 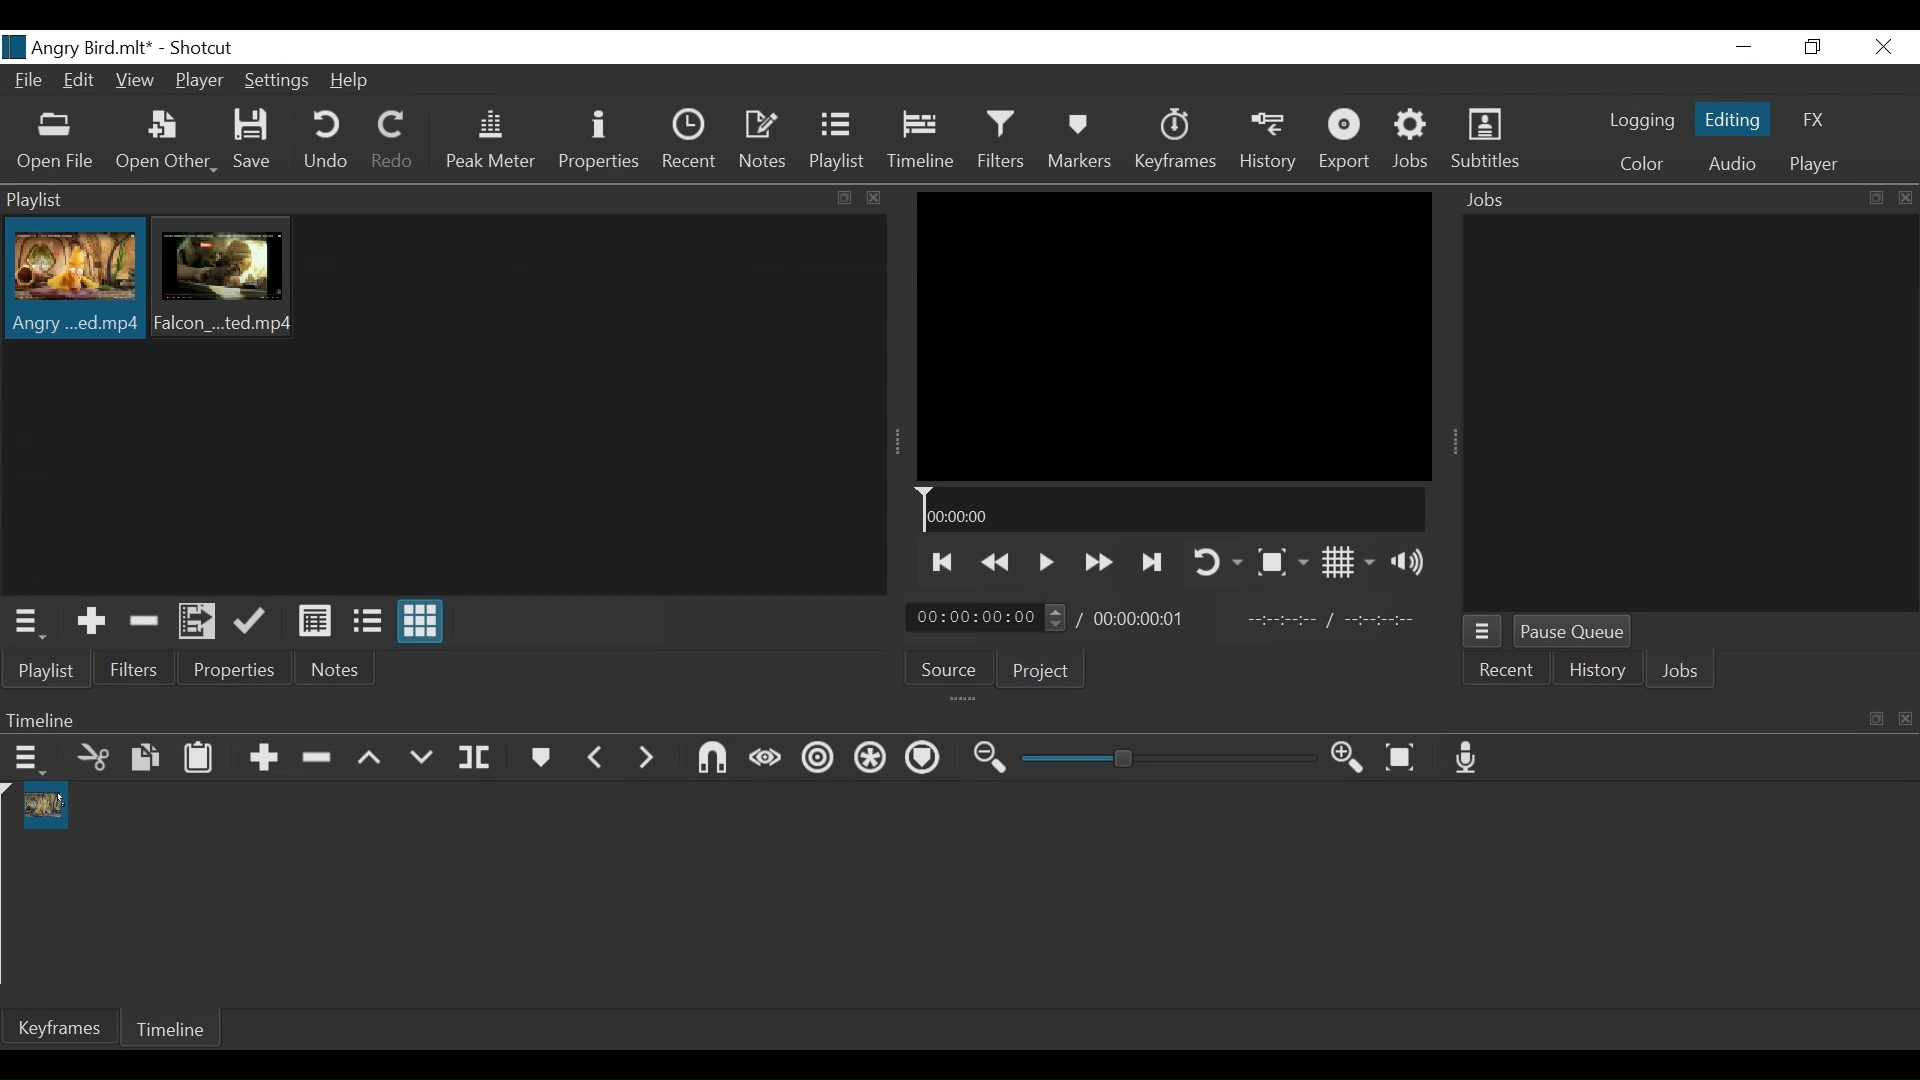 What do you see at coordinates (446, 200) in the screenshot?
I see `Playlist Panel` at bounding box center [446, 200].